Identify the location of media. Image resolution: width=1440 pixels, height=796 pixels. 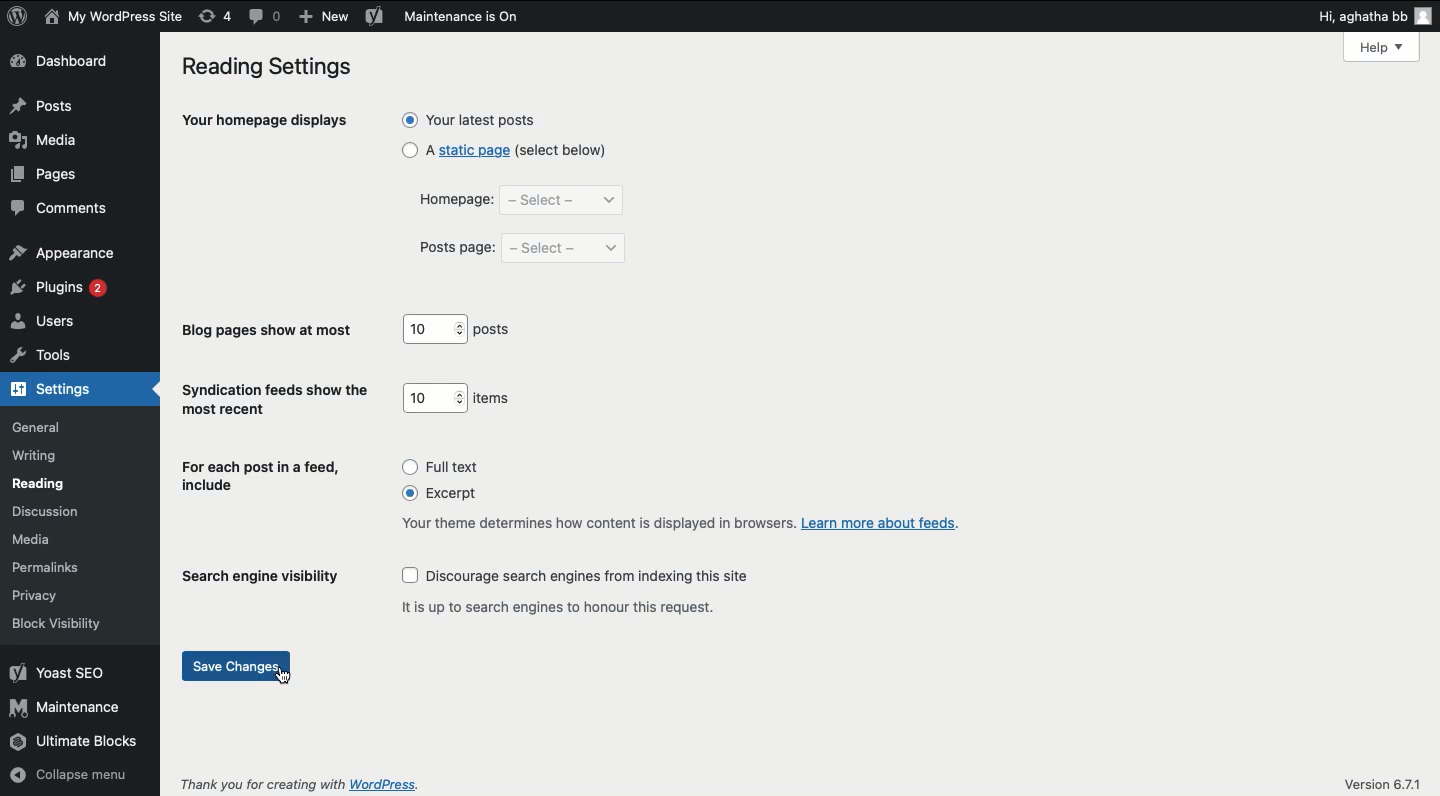
(48, 140).